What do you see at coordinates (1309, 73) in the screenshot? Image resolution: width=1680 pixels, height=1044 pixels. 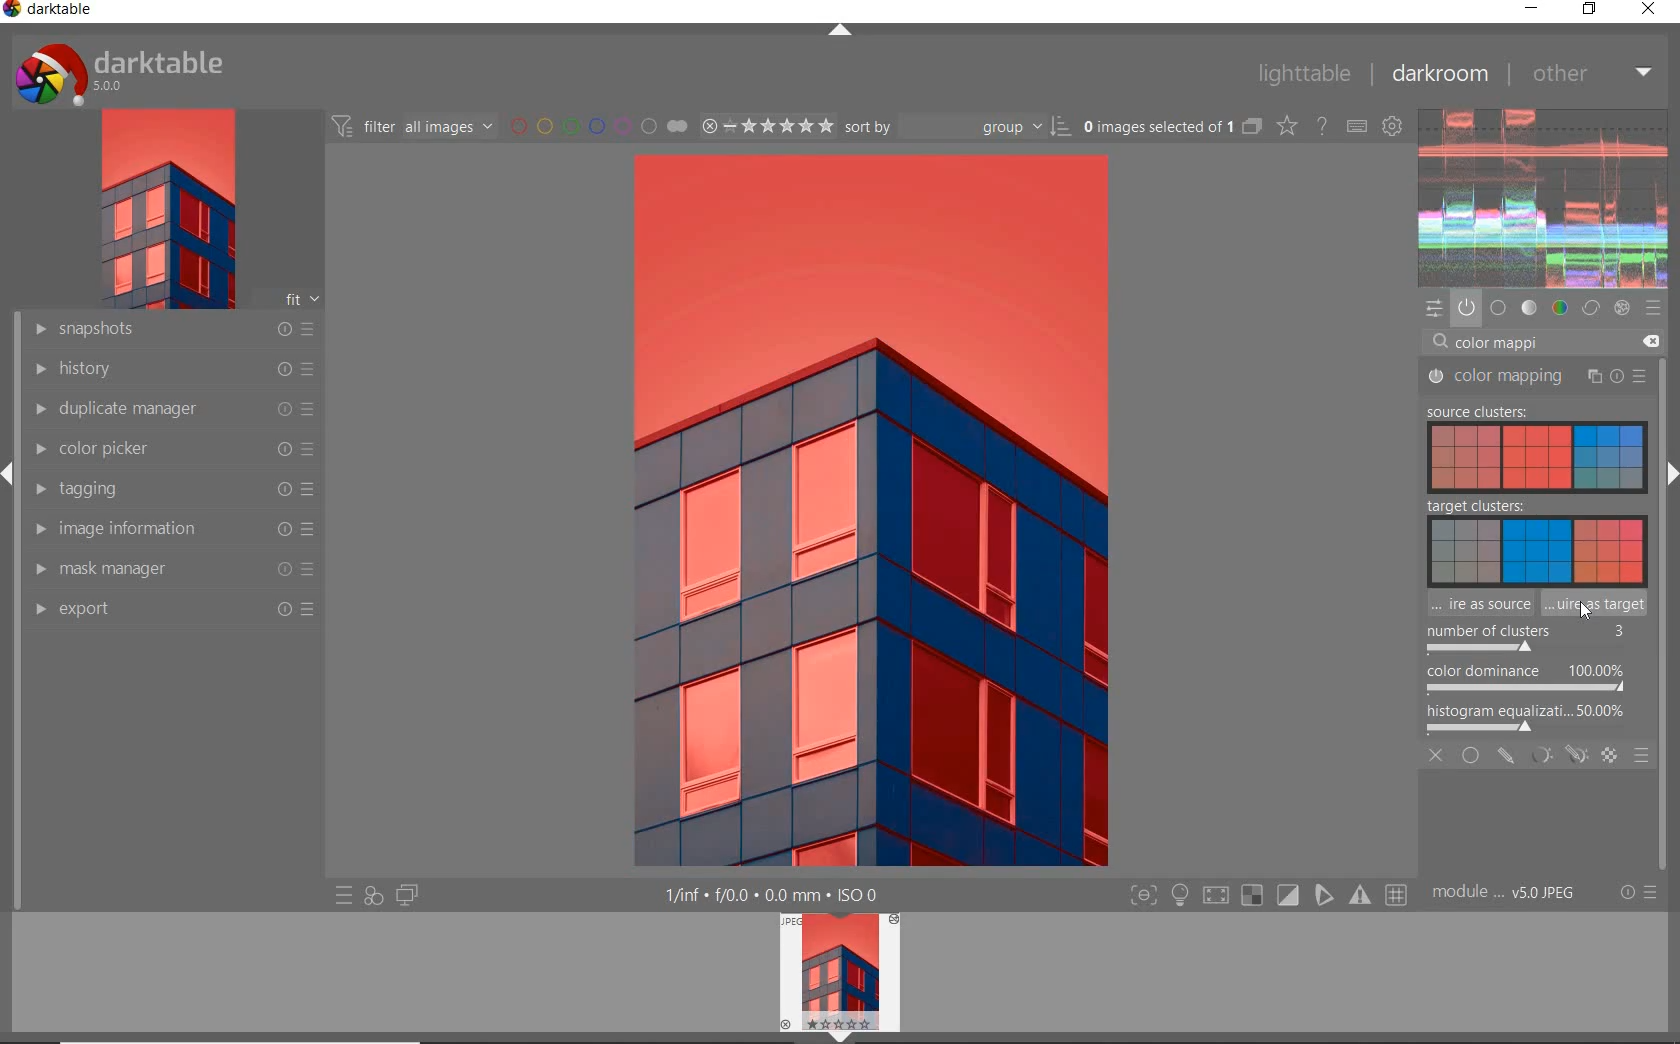 I see `lighttable` at bounding box center [1309, 73].